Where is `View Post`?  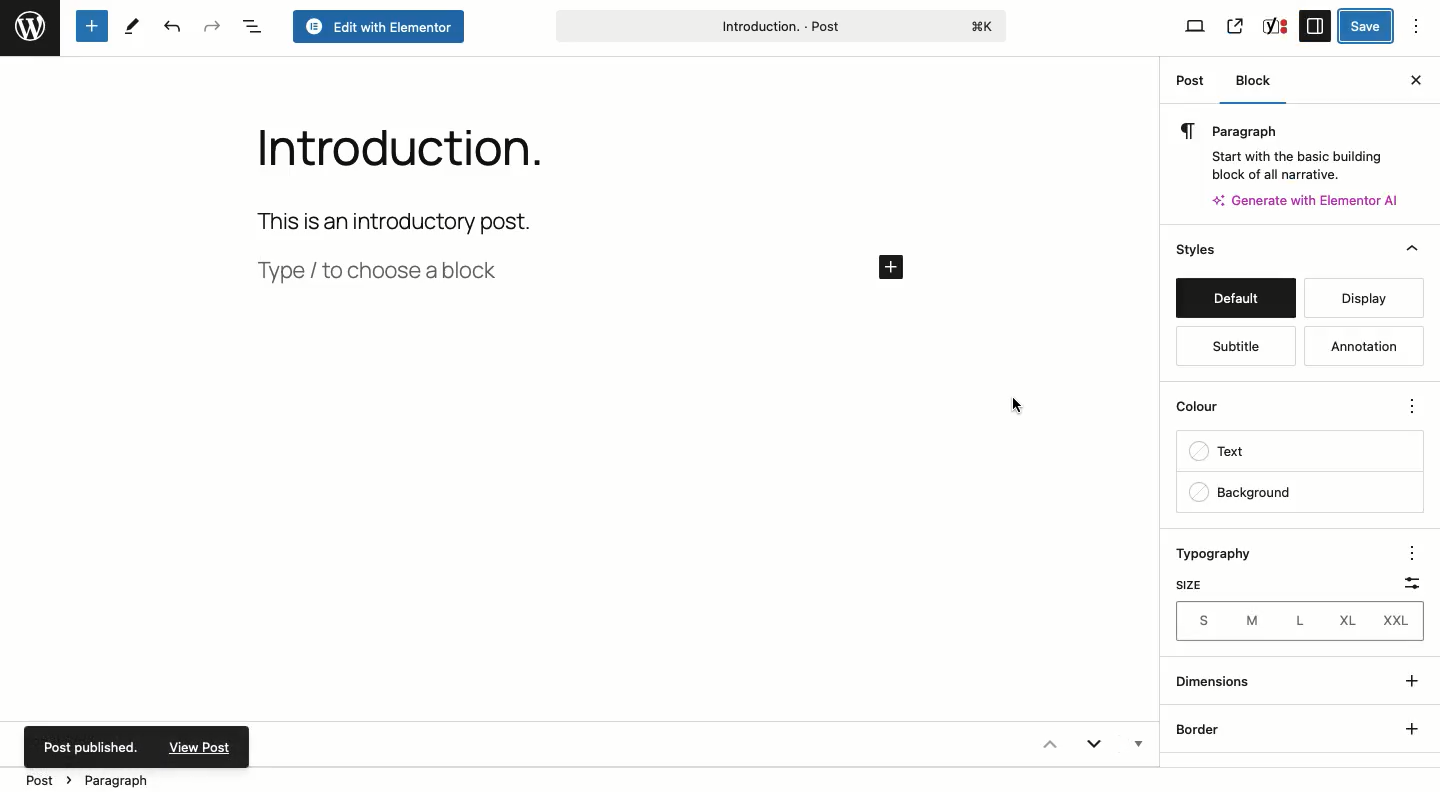 View Post is located at coordinates (200, 747).